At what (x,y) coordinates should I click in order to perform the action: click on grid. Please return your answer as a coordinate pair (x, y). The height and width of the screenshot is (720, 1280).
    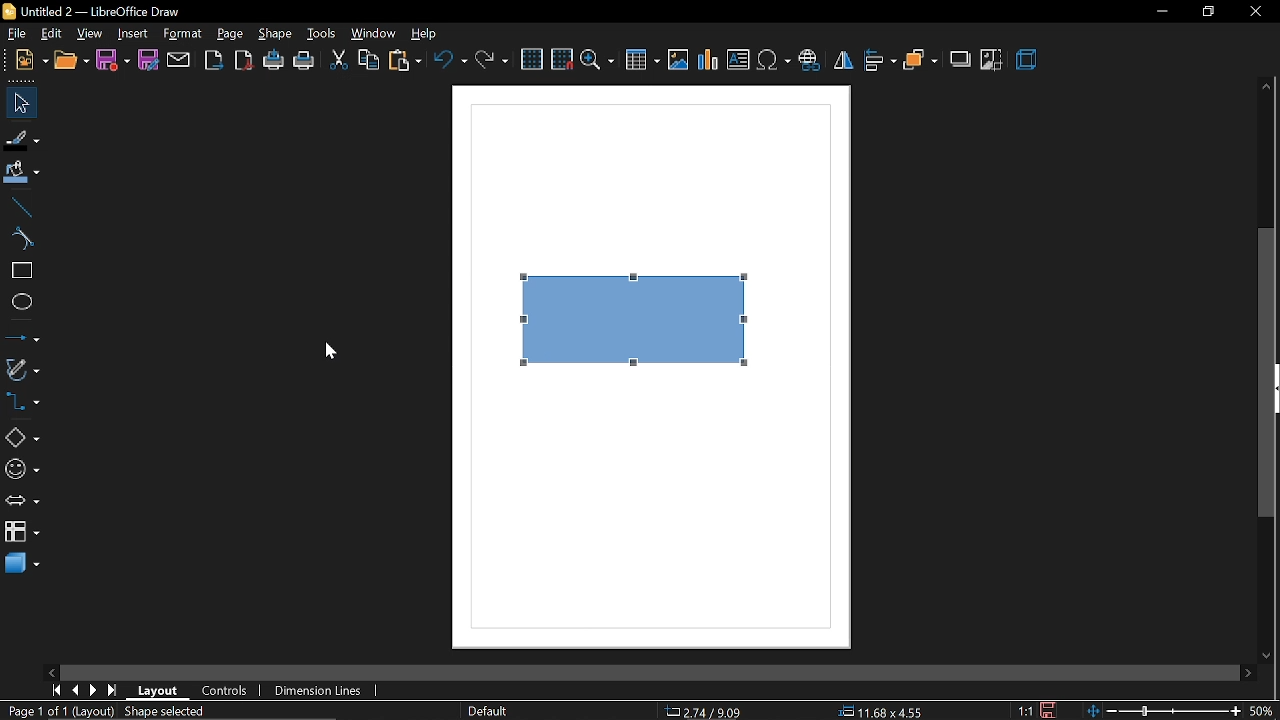
    Looking at the image, I should click on (531, 60).